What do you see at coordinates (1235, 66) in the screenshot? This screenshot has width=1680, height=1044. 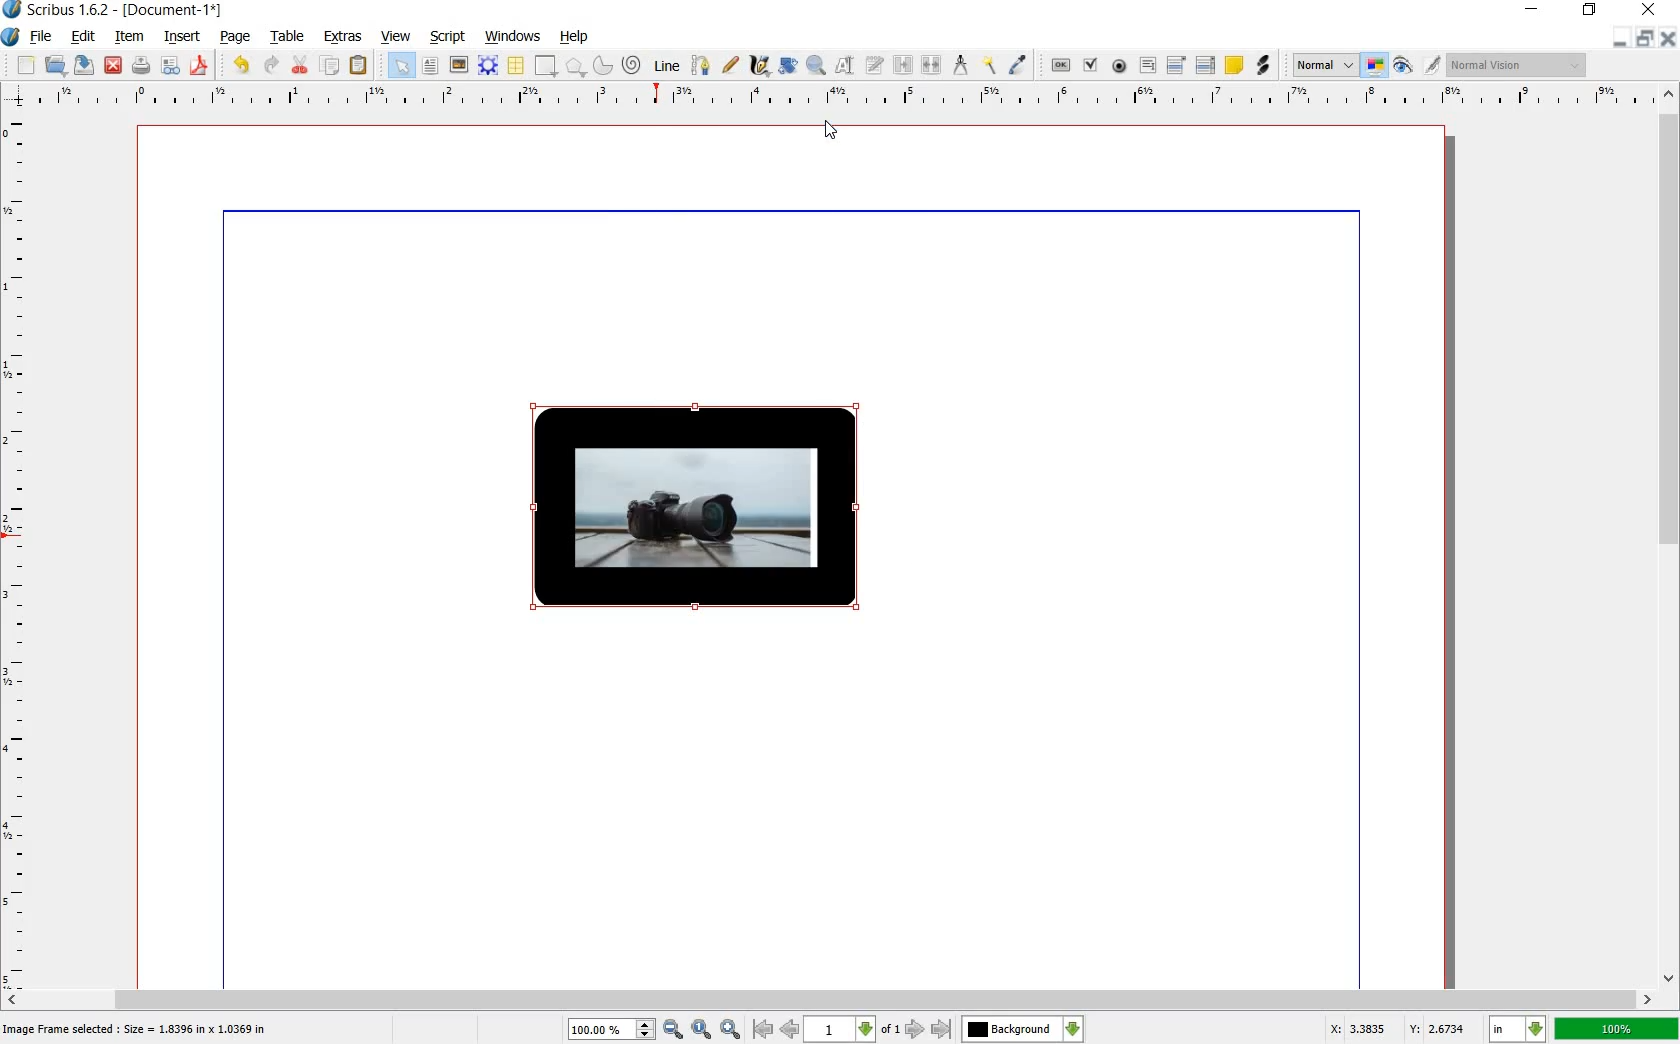 I see `text annotation` at bounding box center [1235, 66].